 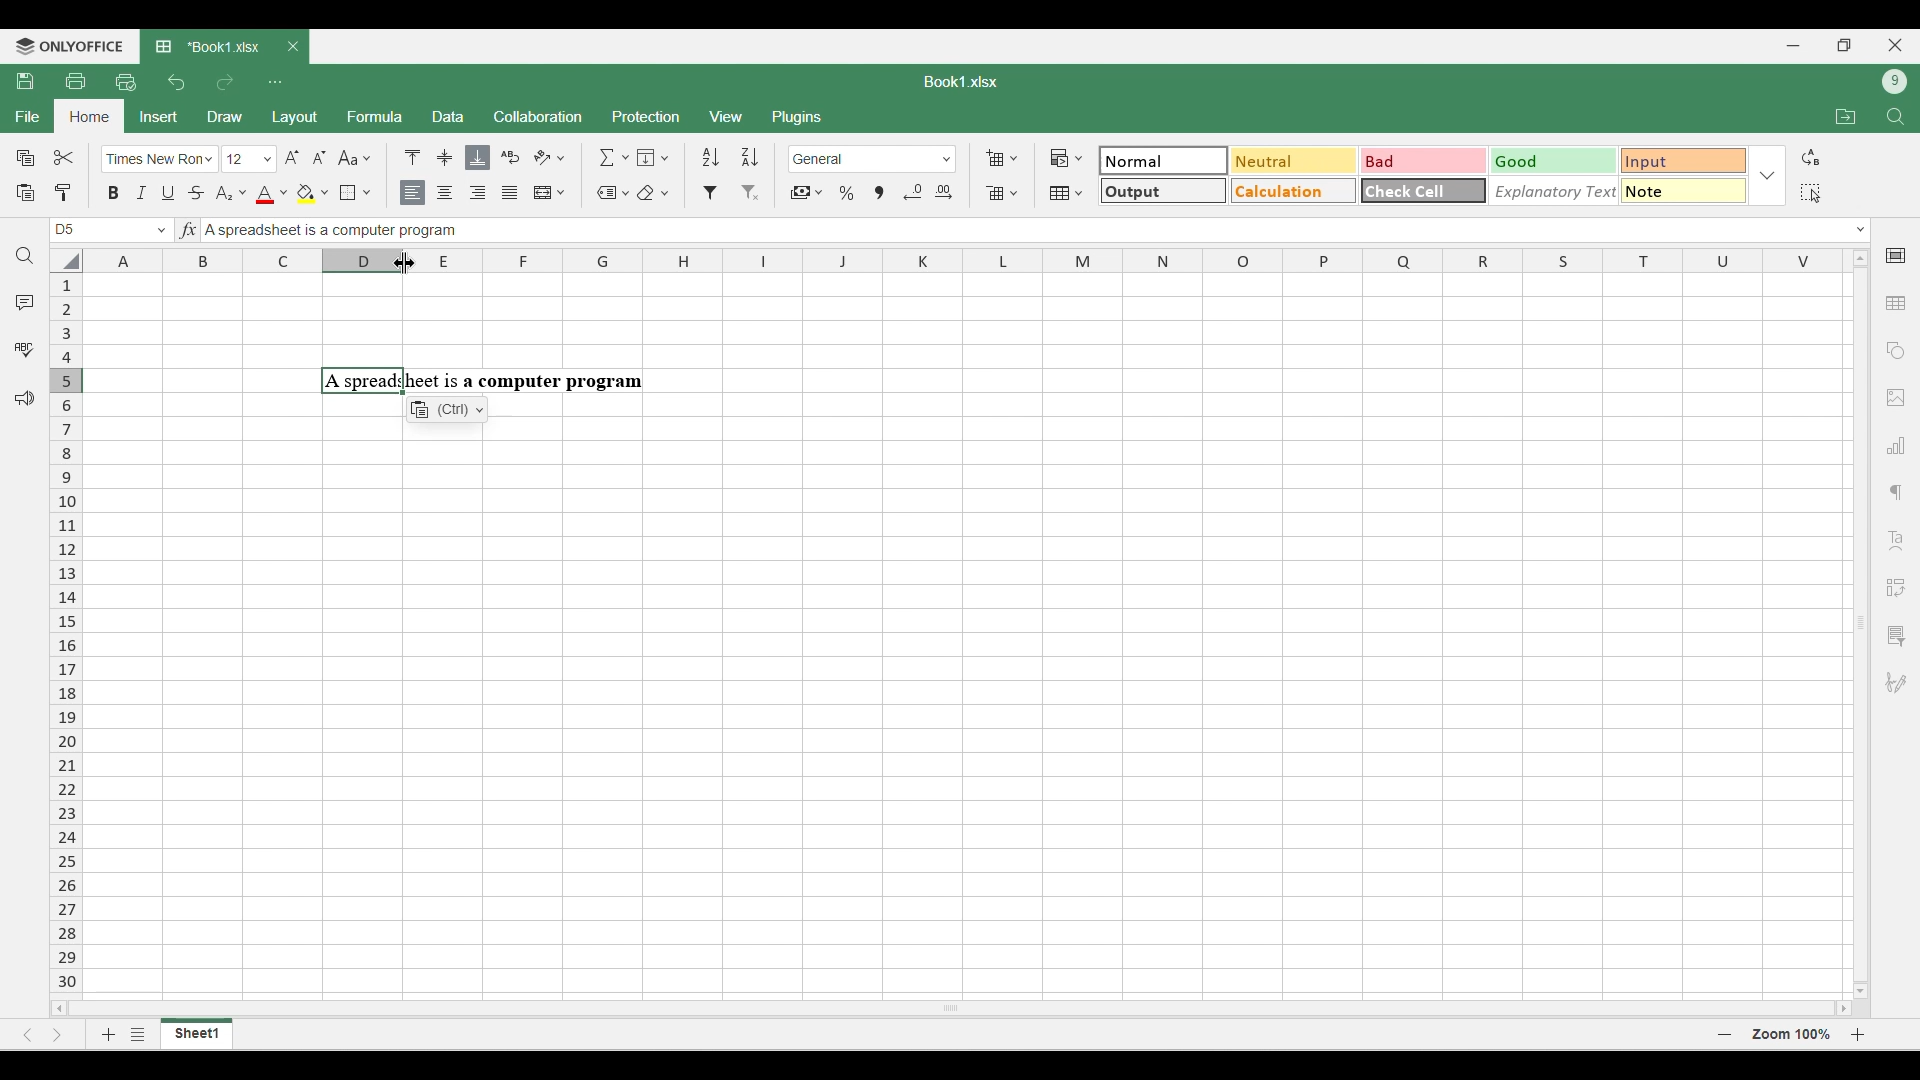 I want to click on Filter options, so click(x=731, y=193).